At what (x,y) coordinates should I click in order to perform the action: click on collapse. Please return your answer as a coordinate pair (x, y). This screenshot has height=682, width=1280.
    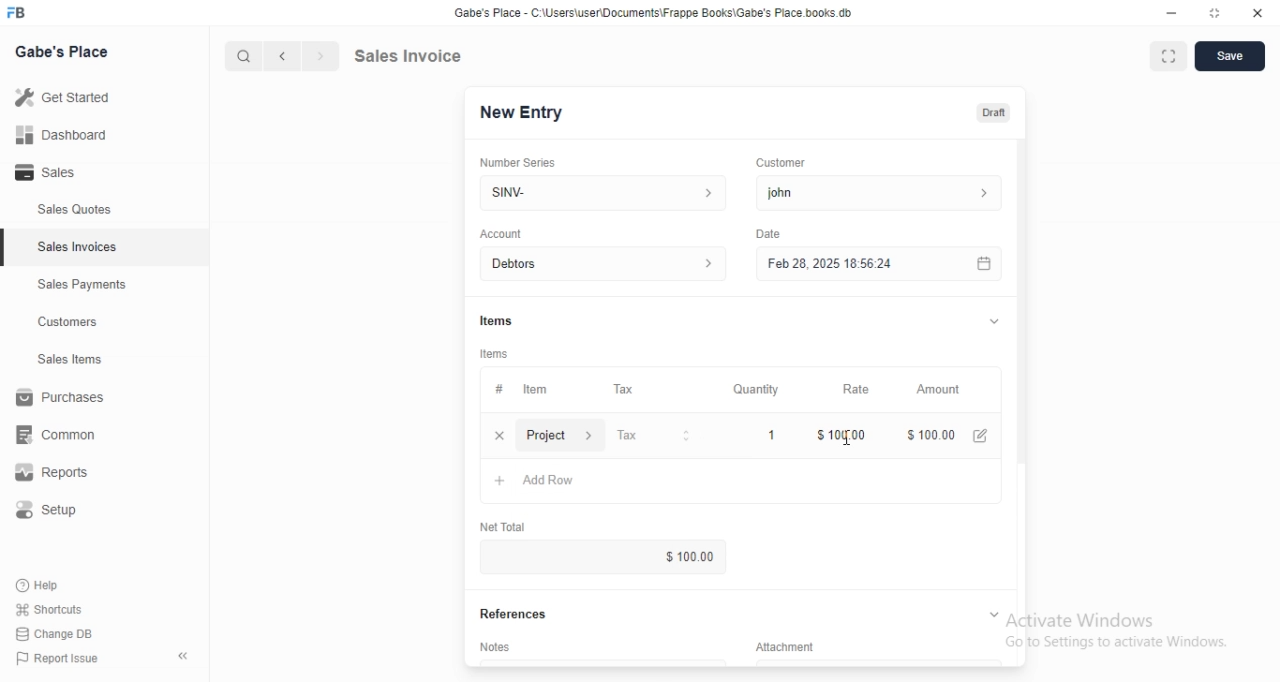
    Looking at the image, I should click on (992, 613).